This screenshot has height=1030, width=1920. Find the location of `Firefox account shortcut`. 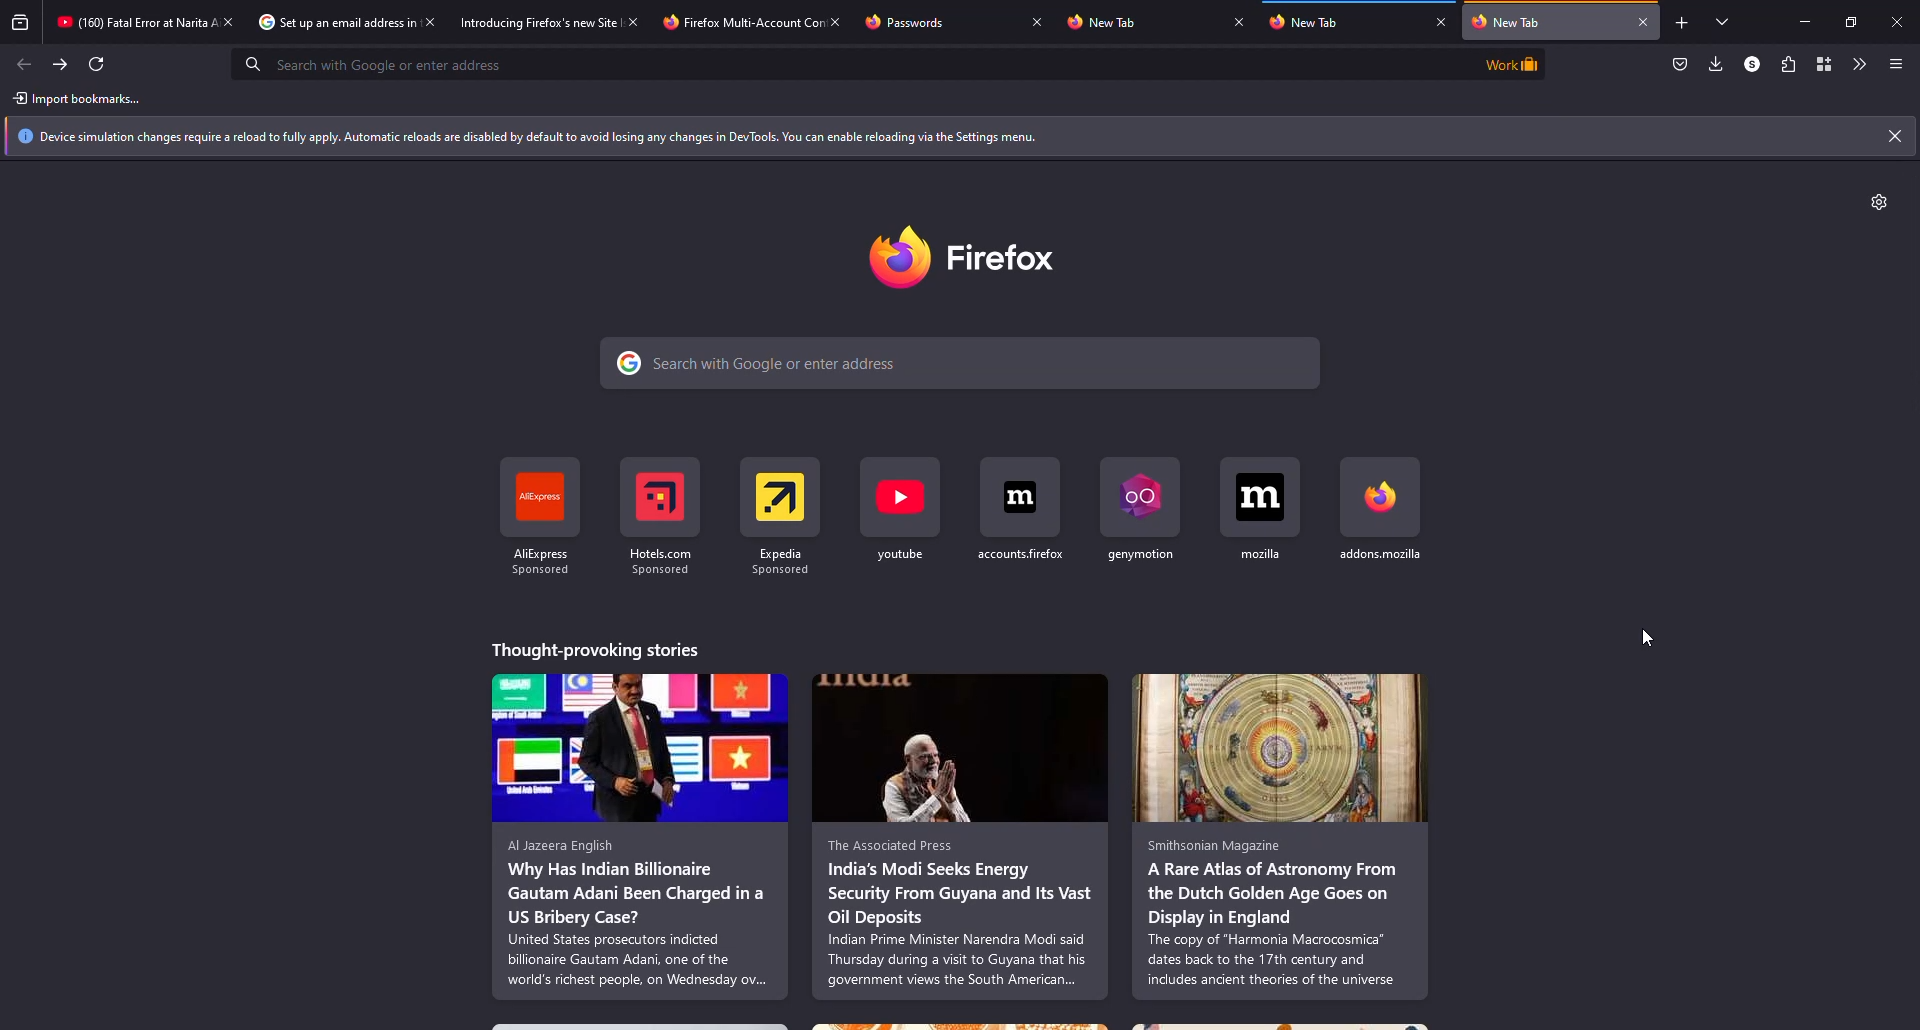

Firefox account shortcut is located at coordinates (1020, 511).